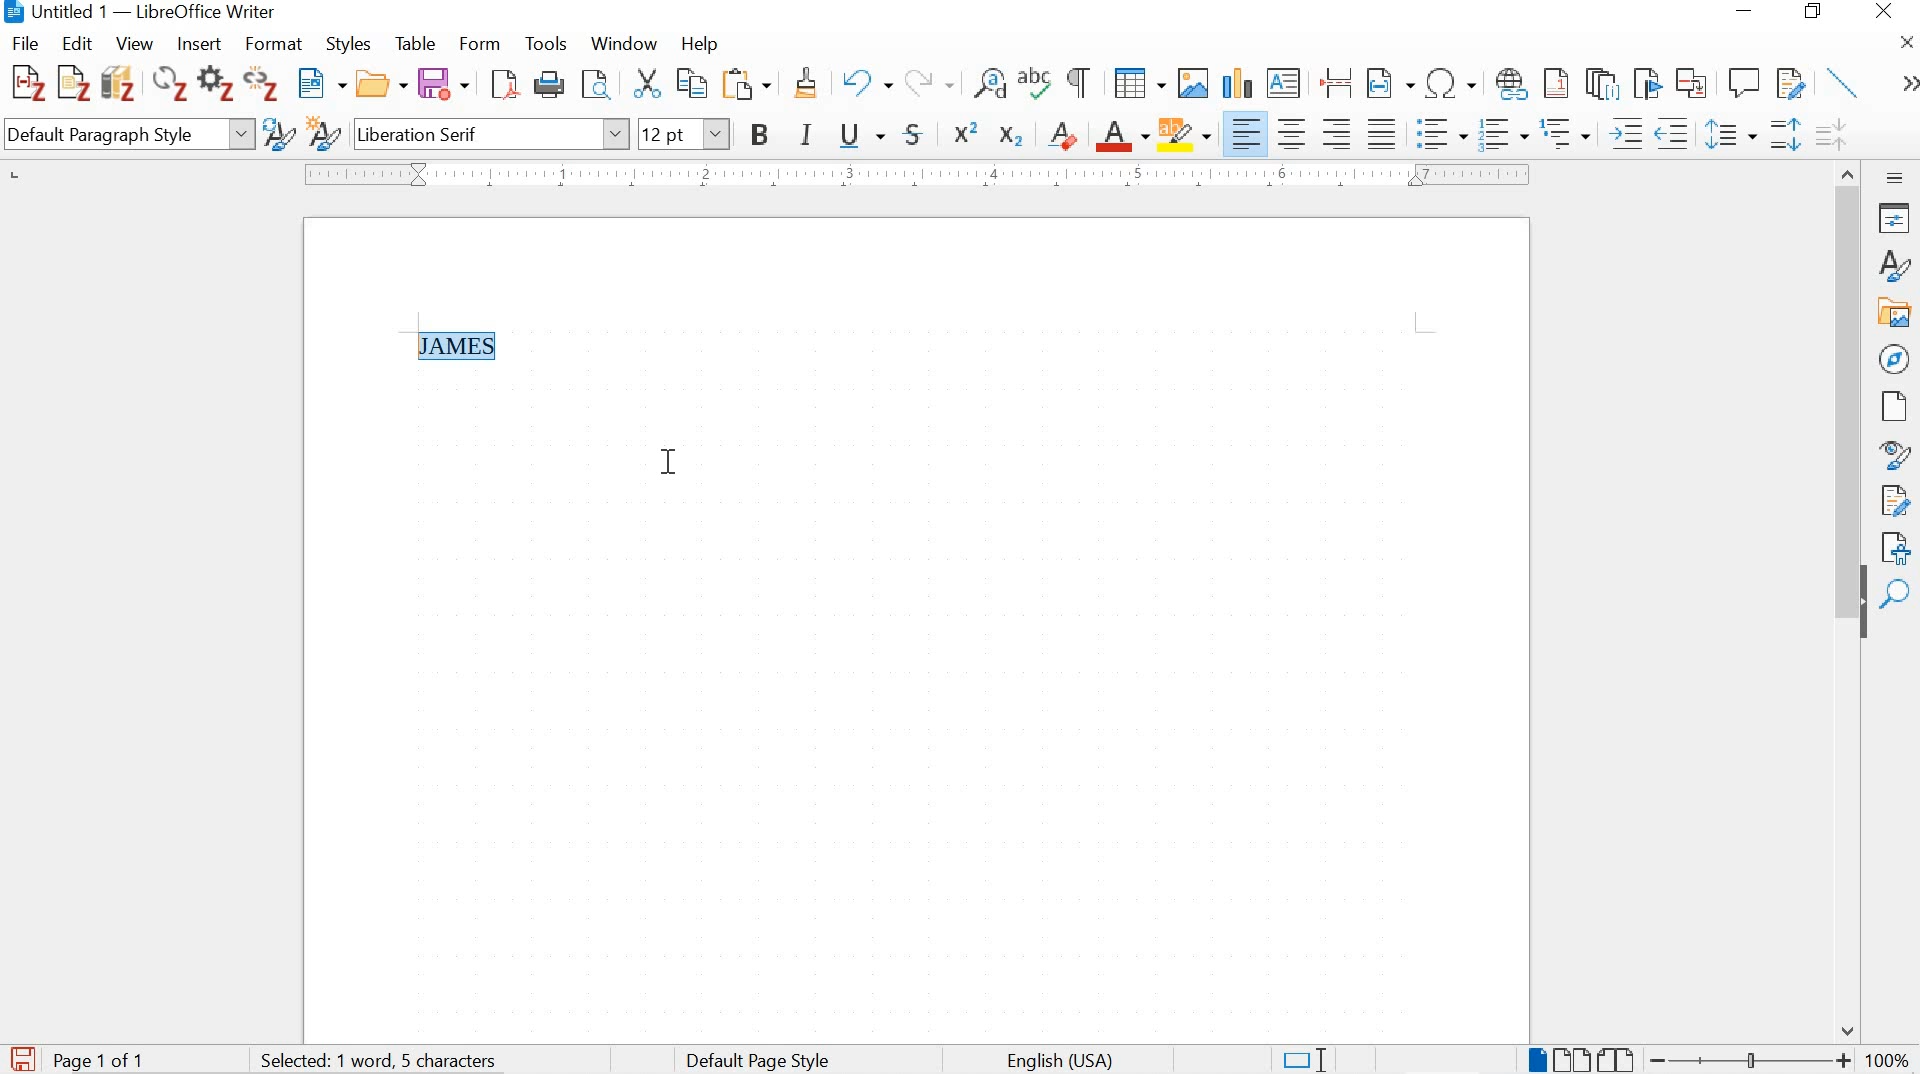 The height and width of the screenshot is (1074, 1920). I want to click on scrollbar, so click(1846, 372).